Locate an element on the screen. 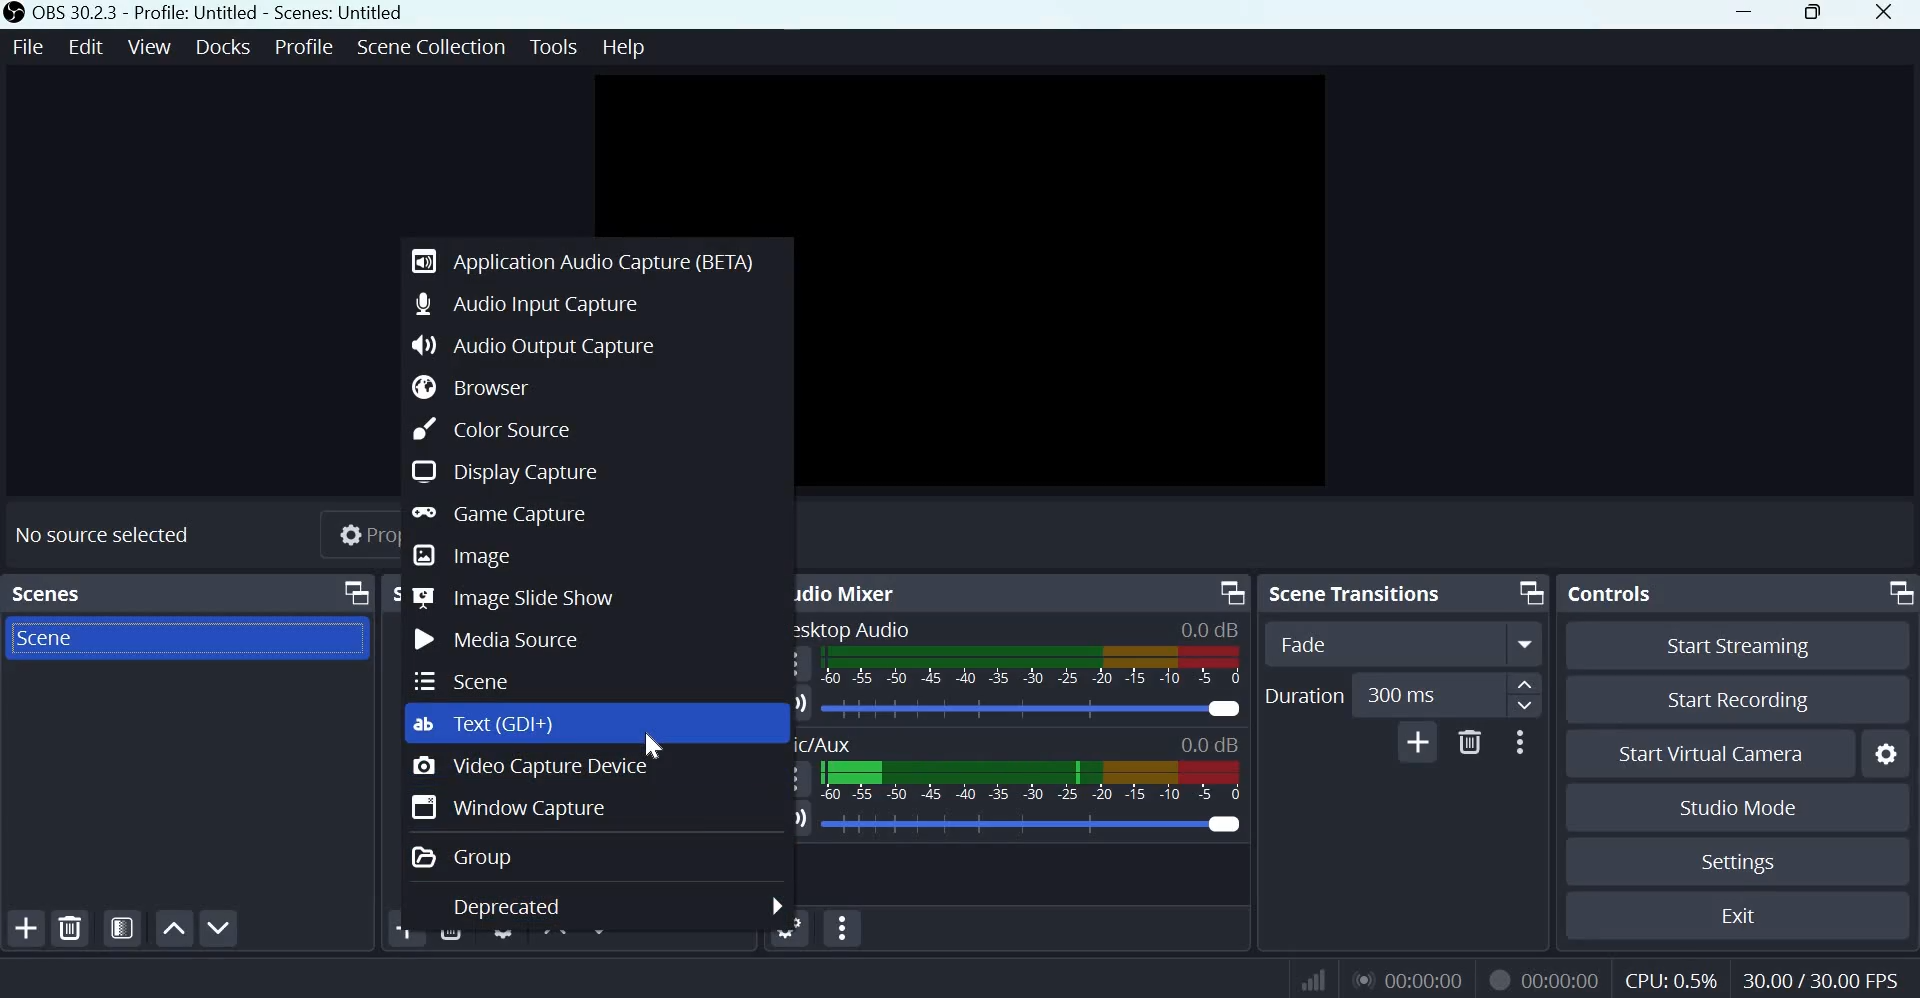  Volume Meter is located at coordinates (1030, 666).